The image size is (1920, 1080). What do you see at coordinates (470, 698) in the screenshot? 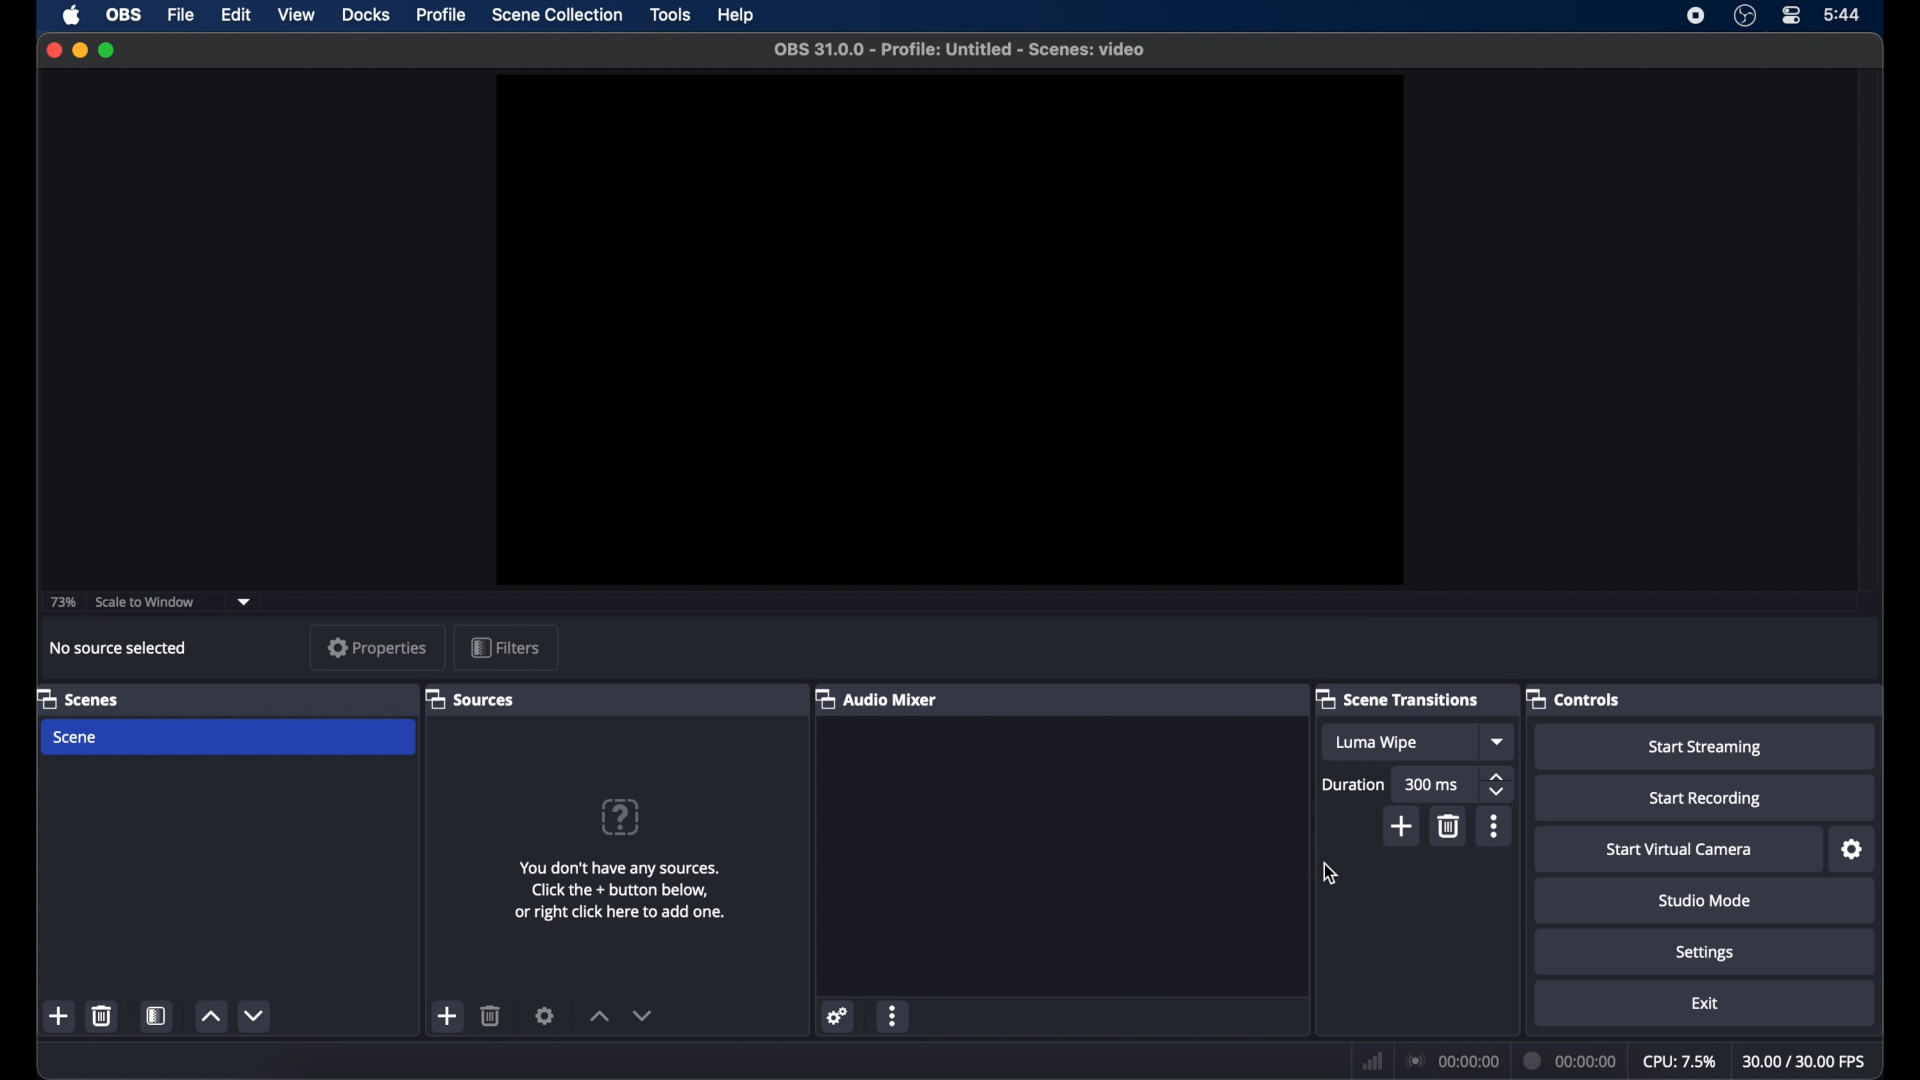
I see `sources` at bounding box center [470, 698].